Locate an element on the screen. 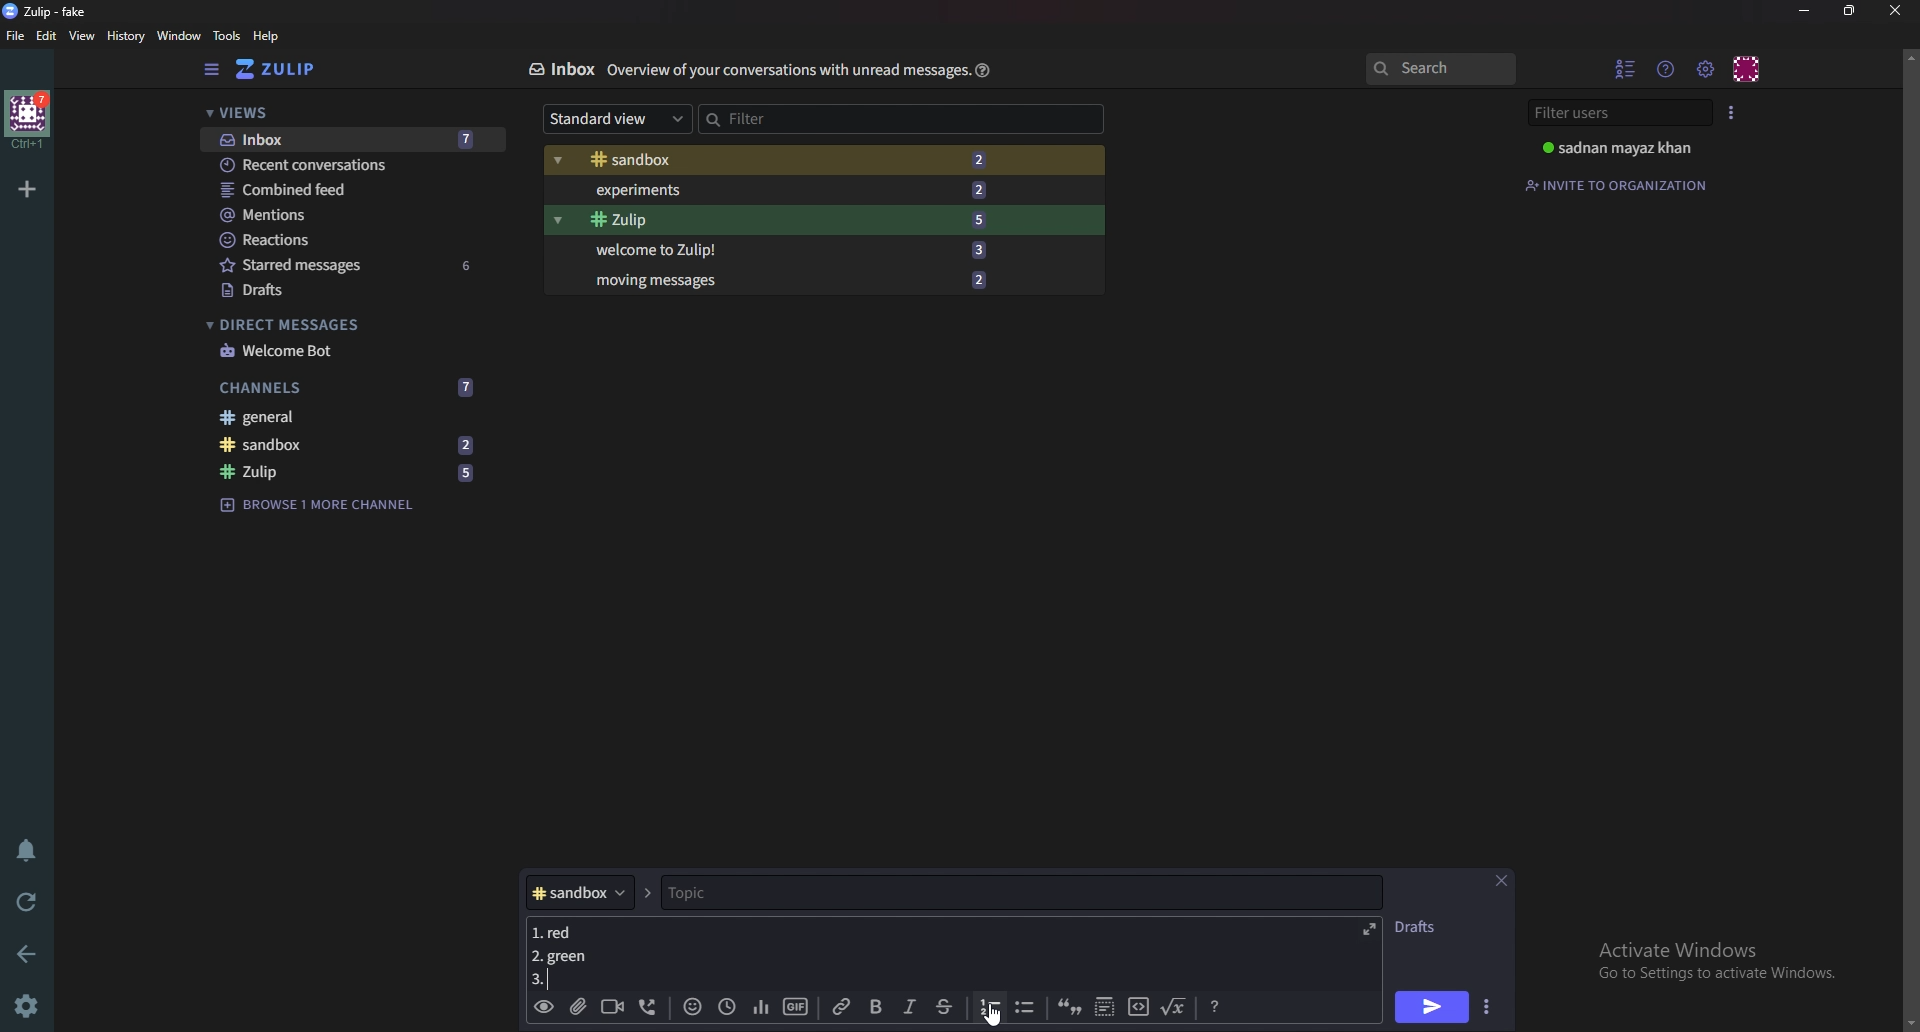 This screenshot has width=1920, height=1032. User is located at coordinates (1622, 148).